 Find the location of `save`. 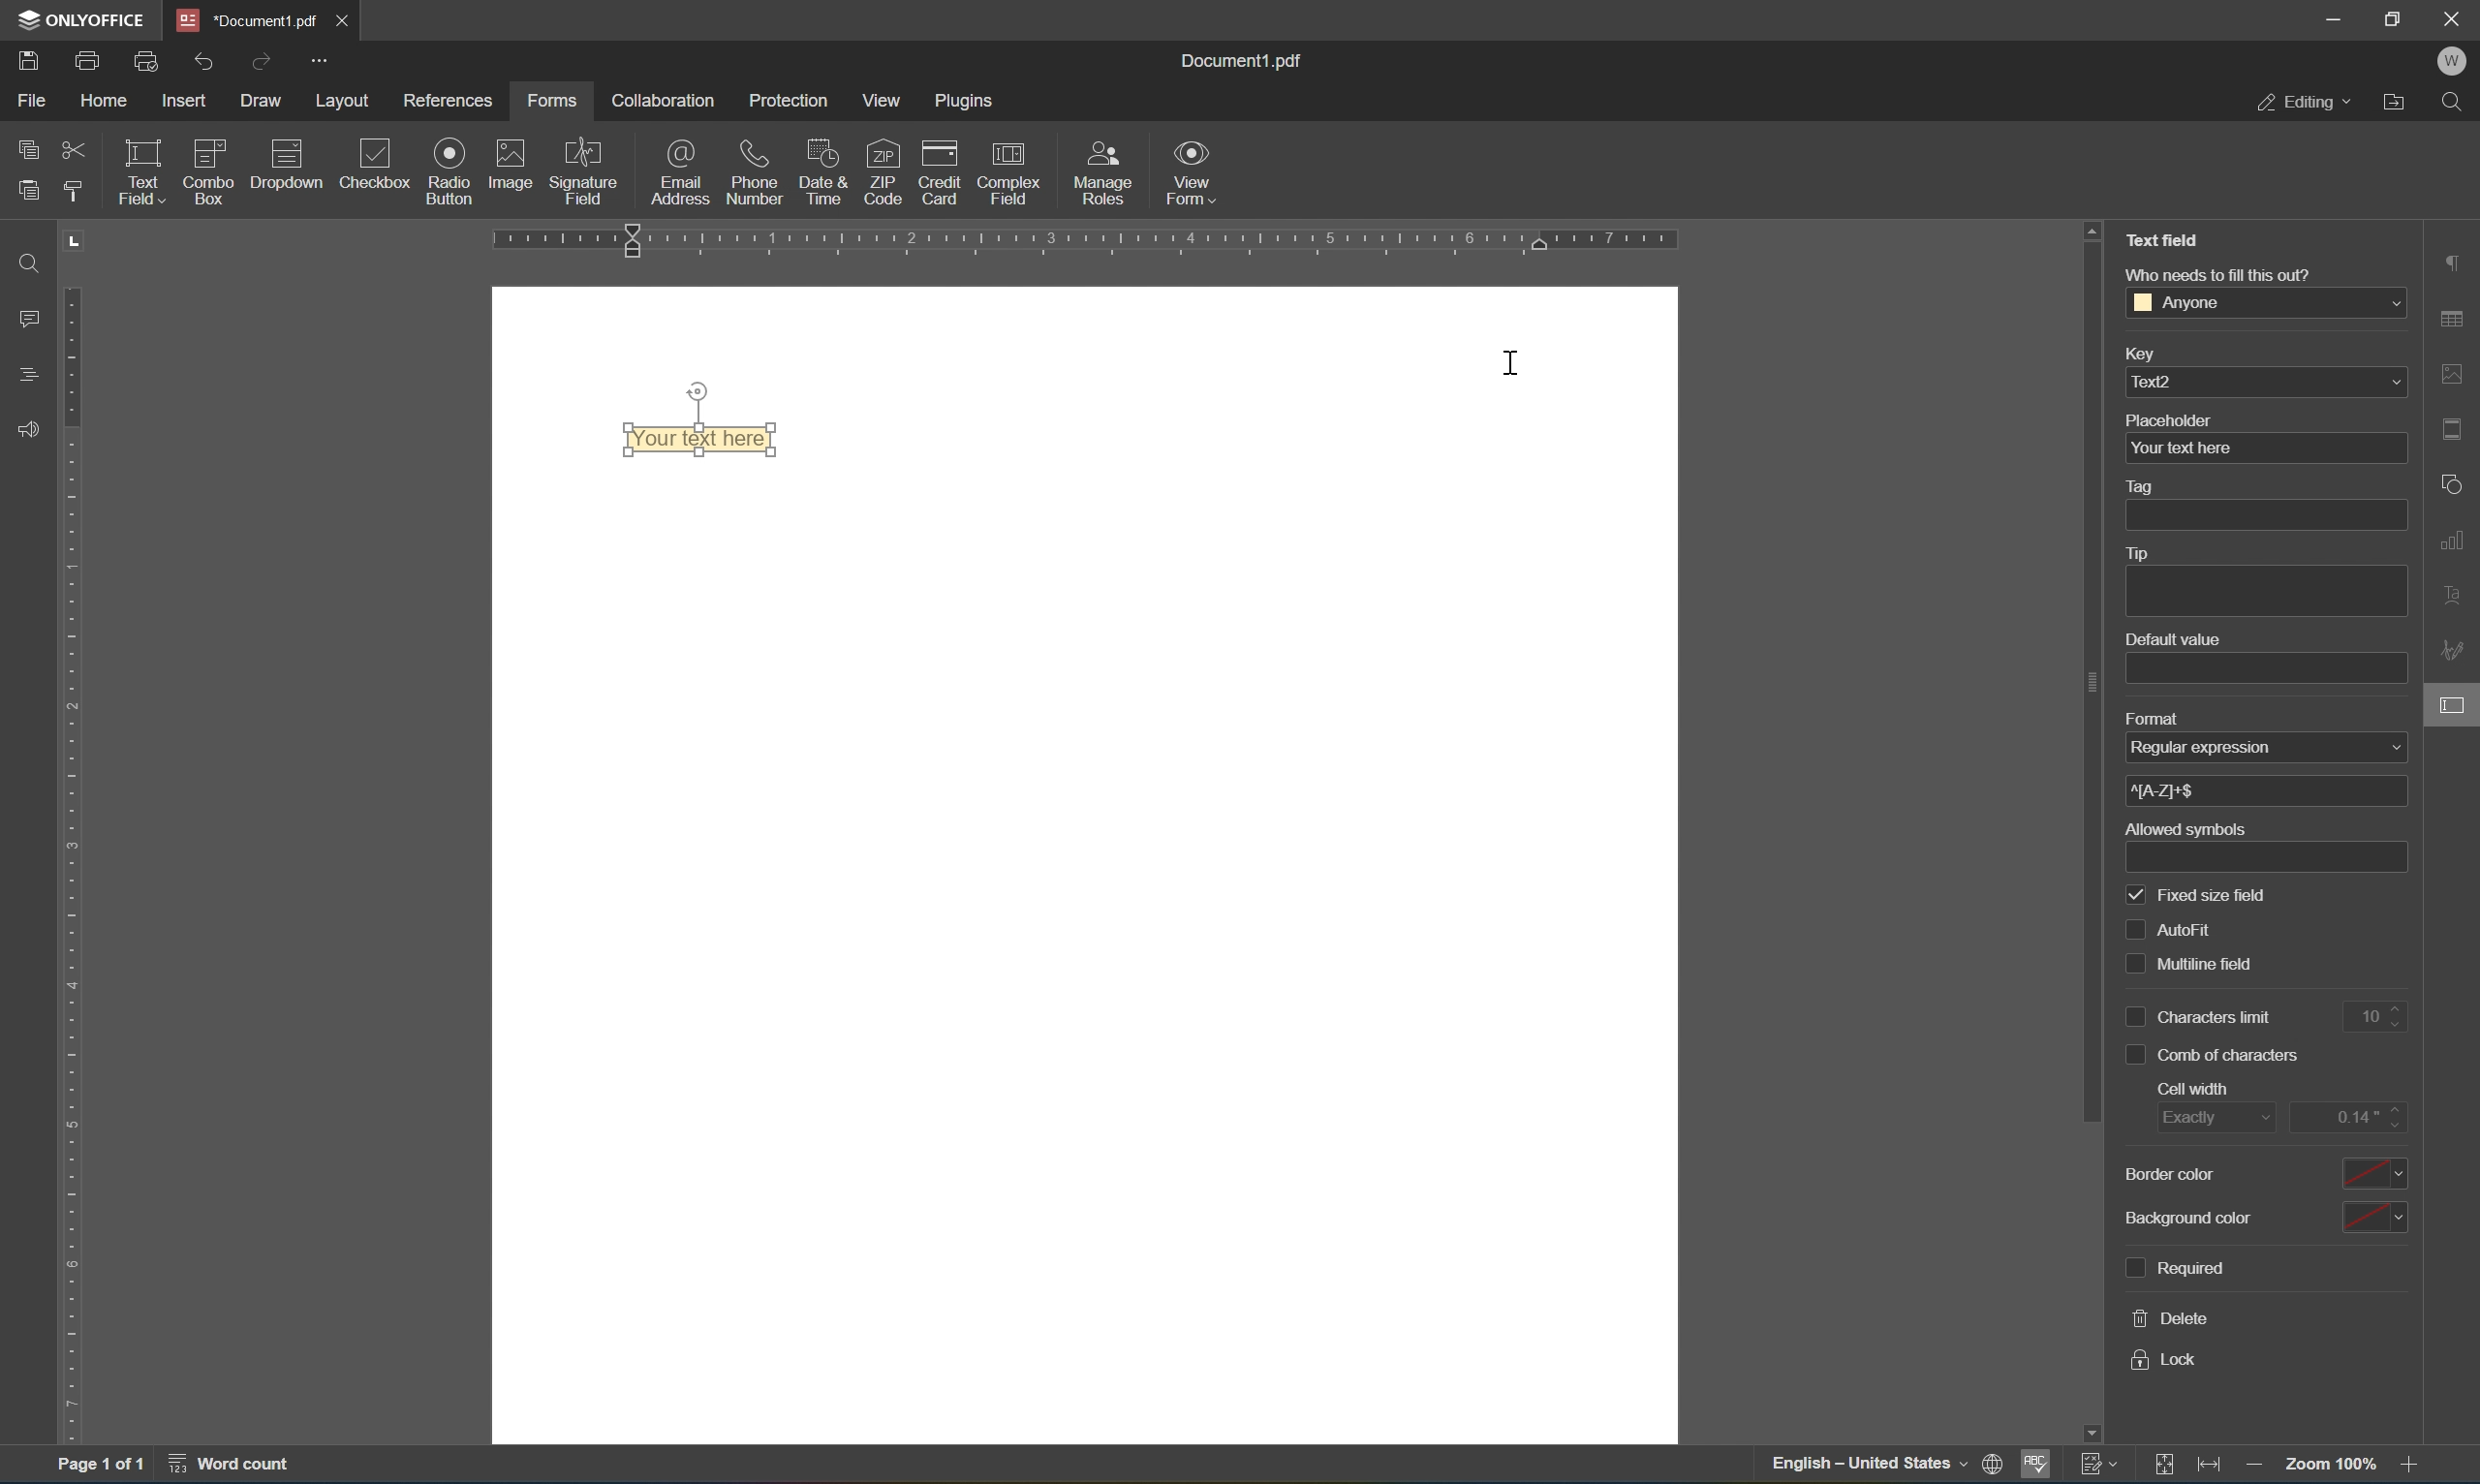

save is located at coordinates (30, 63).